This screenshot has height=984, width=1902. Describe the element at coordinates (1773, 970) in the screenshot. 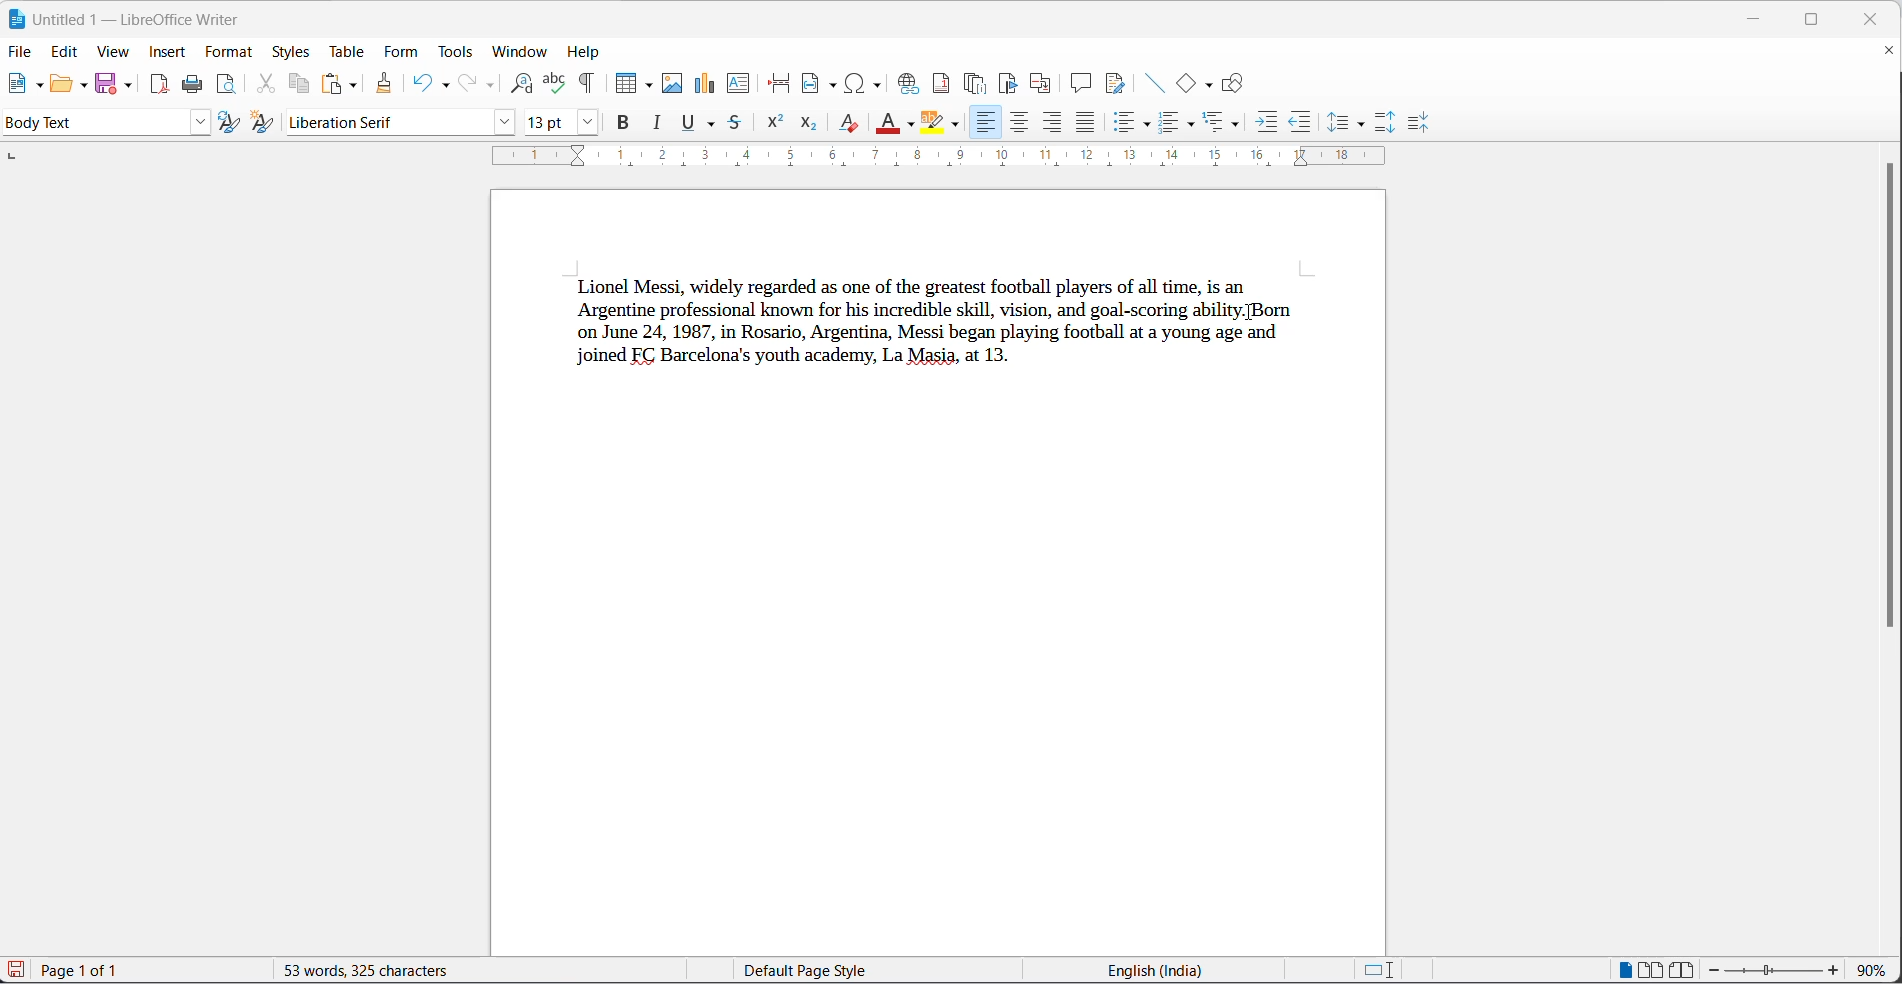

I see `zoom slider` at that location.